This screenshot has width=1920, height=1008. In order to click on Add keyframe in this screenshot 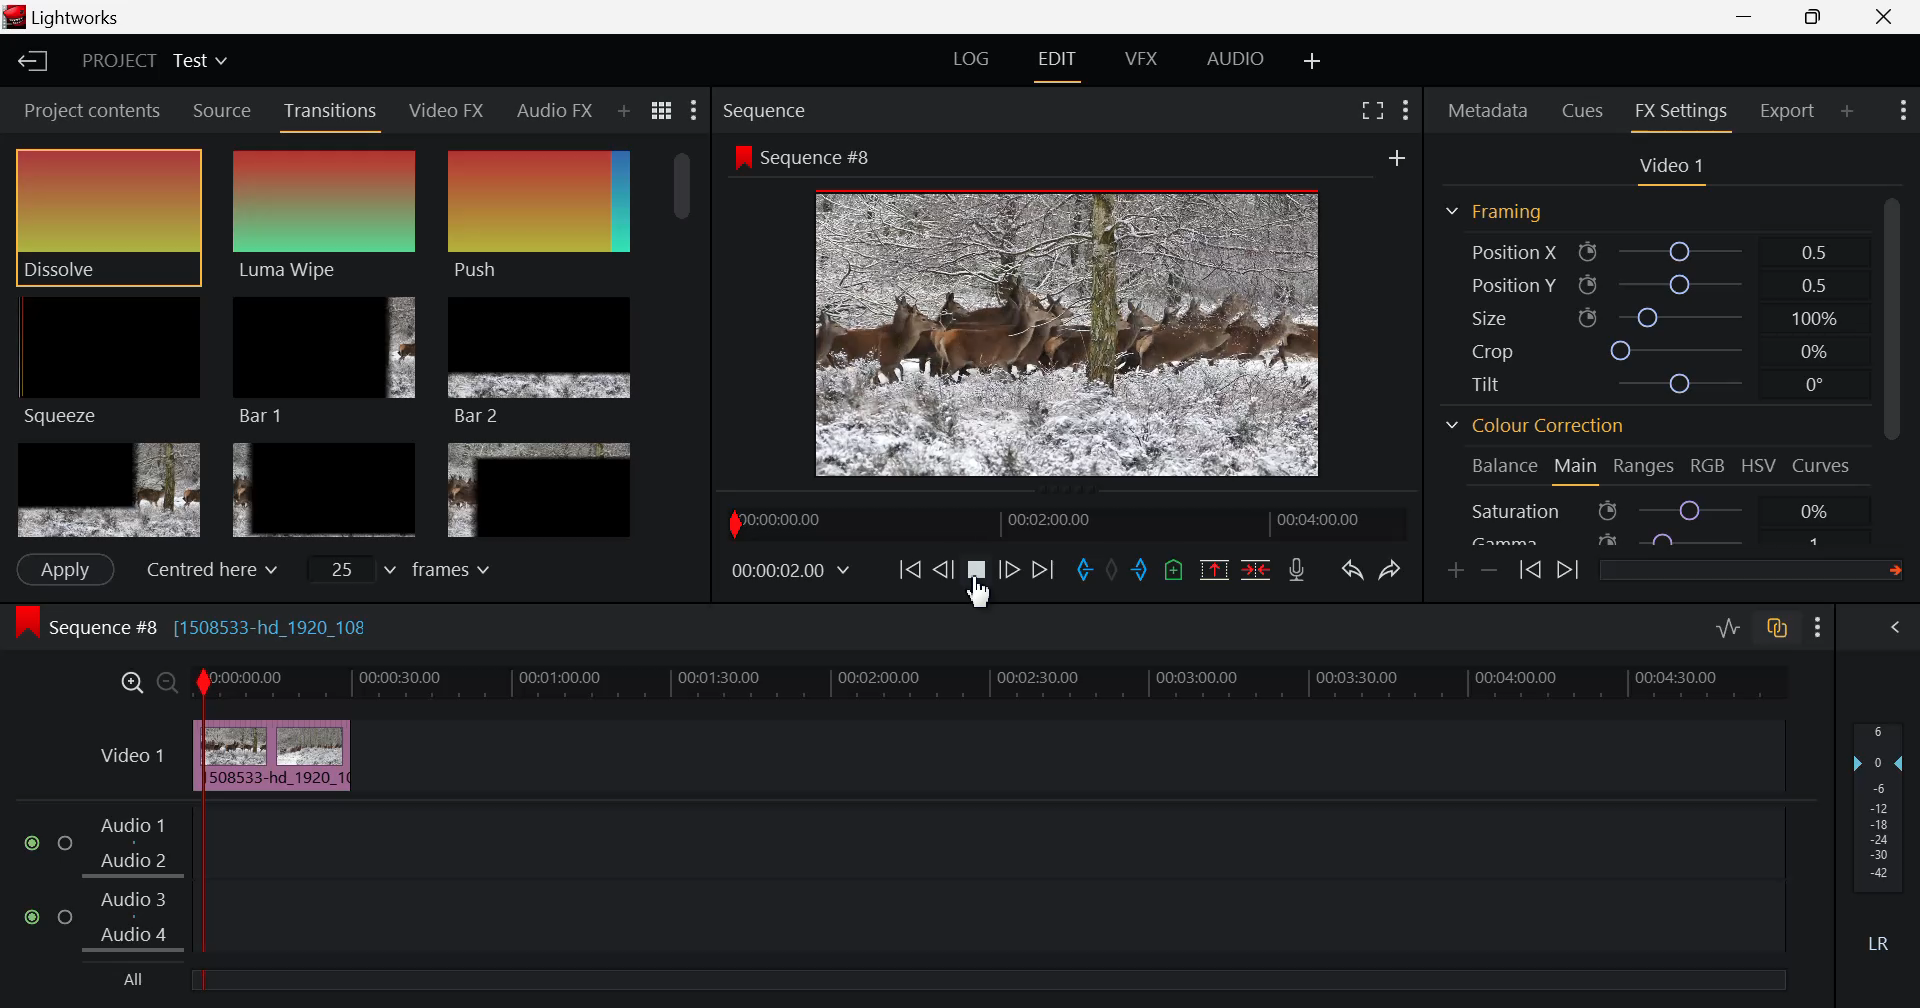, I will do `click(1458, 570)`.